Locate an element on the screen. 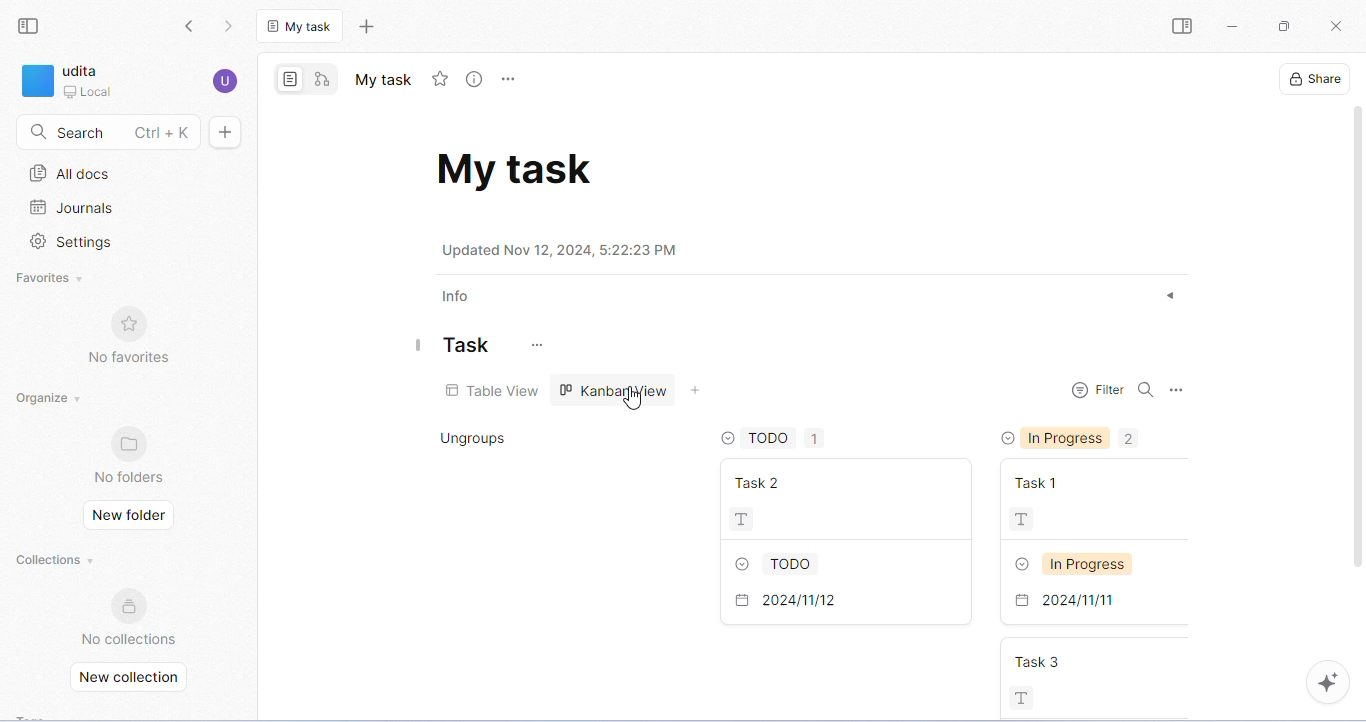  open side bar is located at coordinates (1179, 27).